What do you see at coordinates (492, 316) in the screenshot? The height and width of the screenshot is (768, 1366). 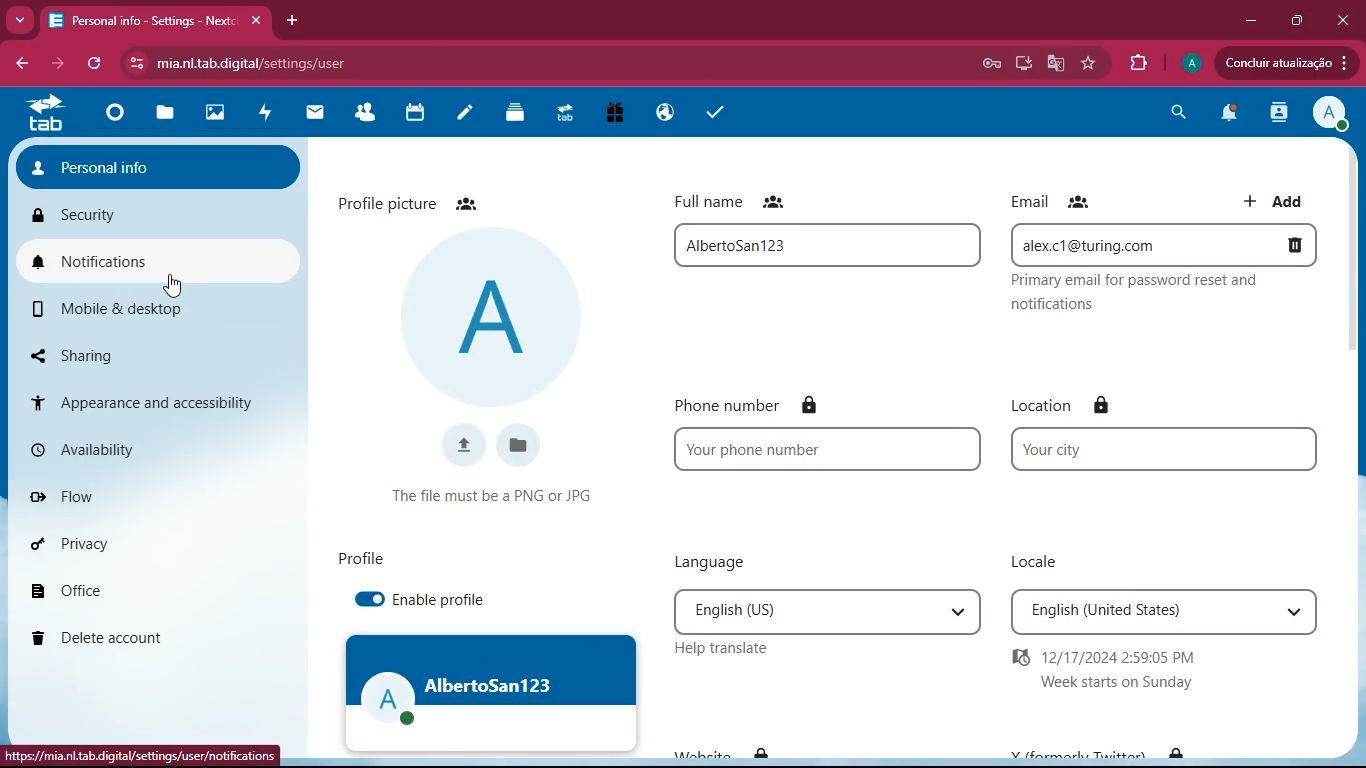 I see `profile picture` at bounding box center [492, 316].